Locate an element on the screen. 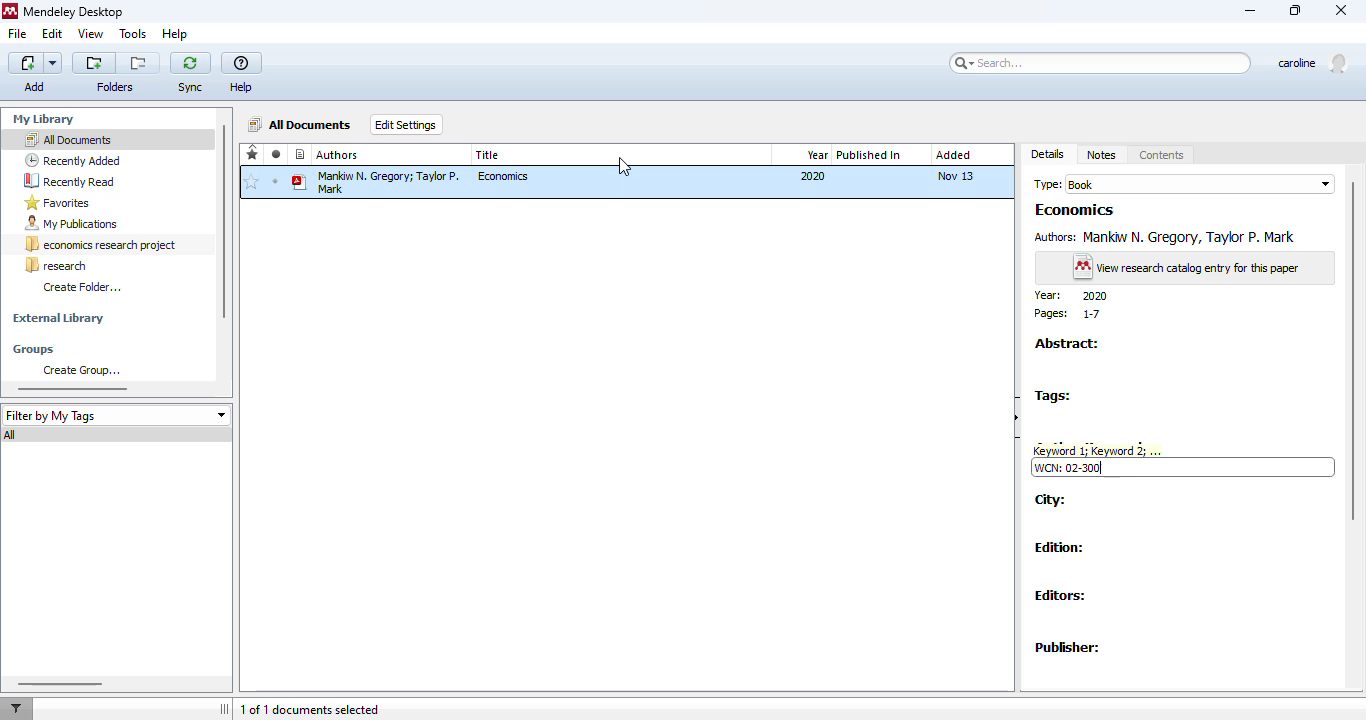  help is located at coordinates (242, 74).